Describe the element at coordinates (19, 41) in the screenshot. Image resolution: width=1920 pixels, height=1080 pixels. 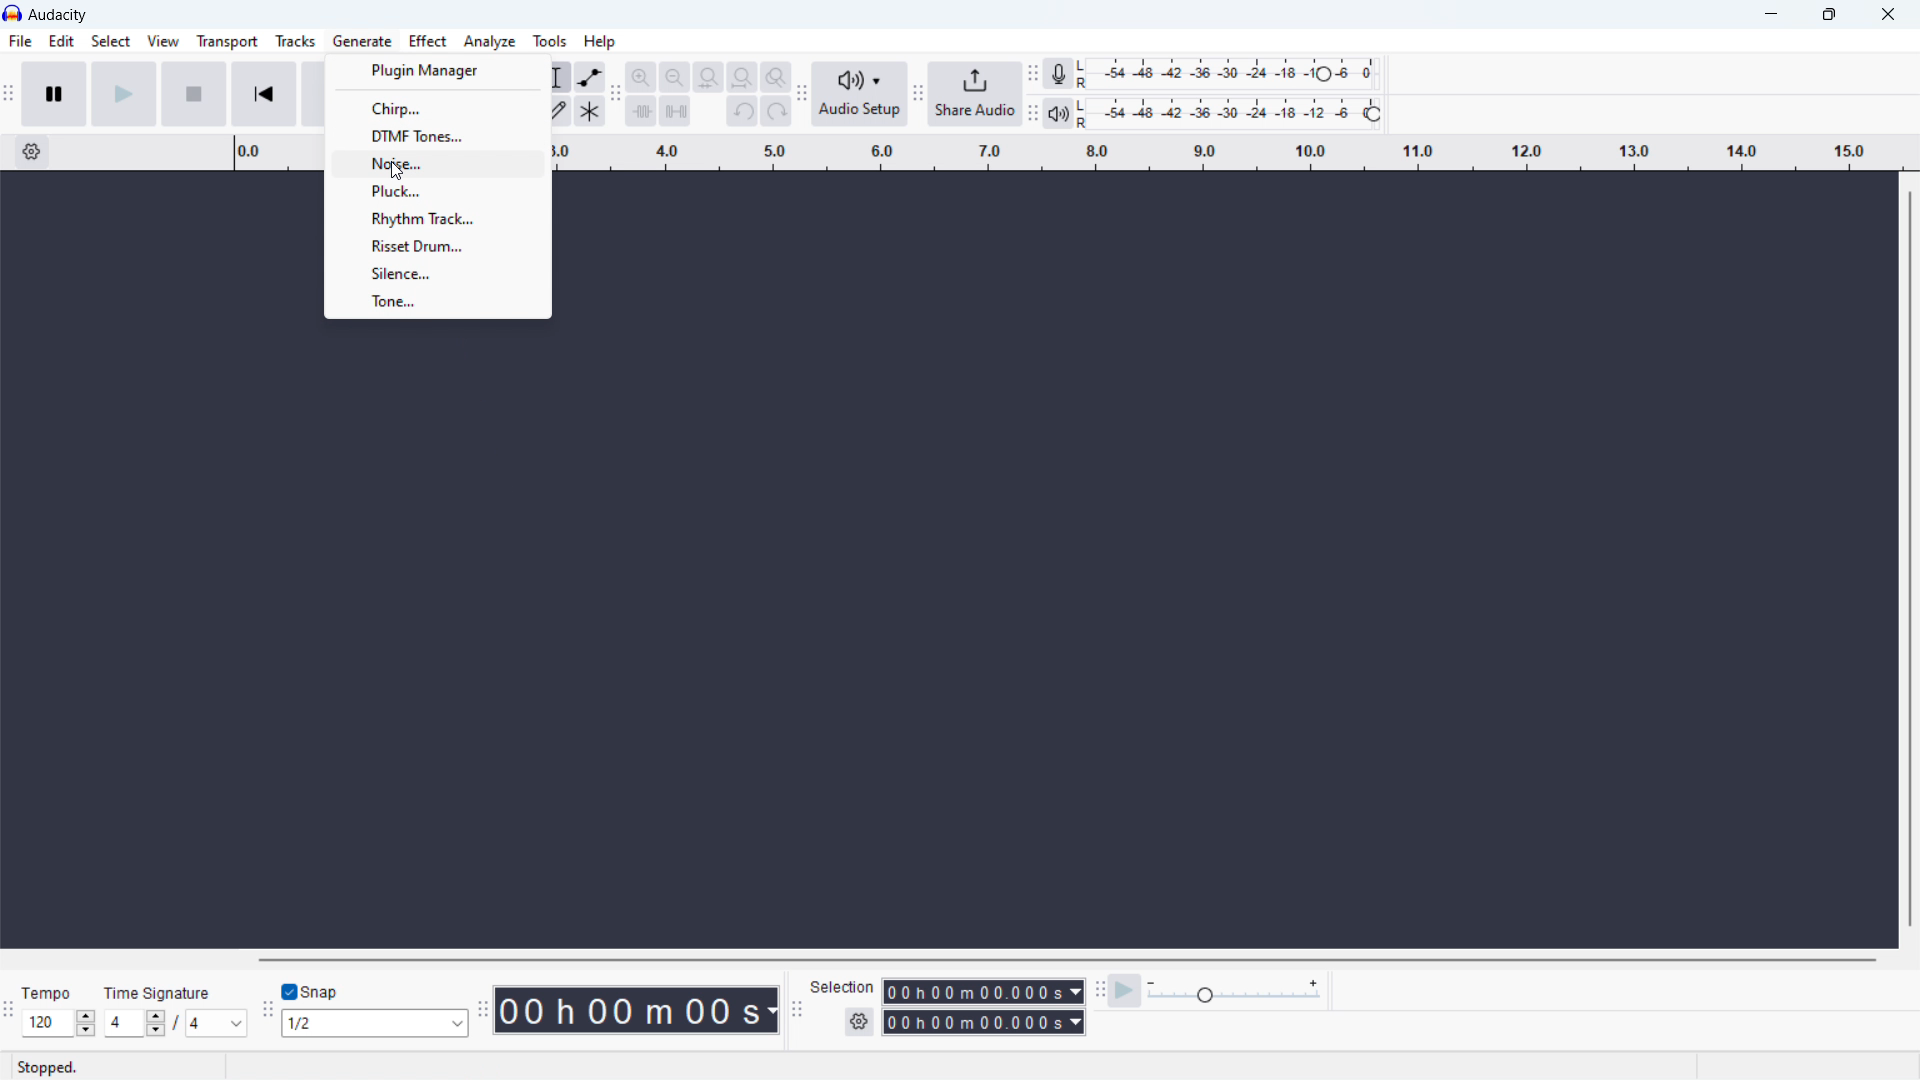
I see `file` at that location.